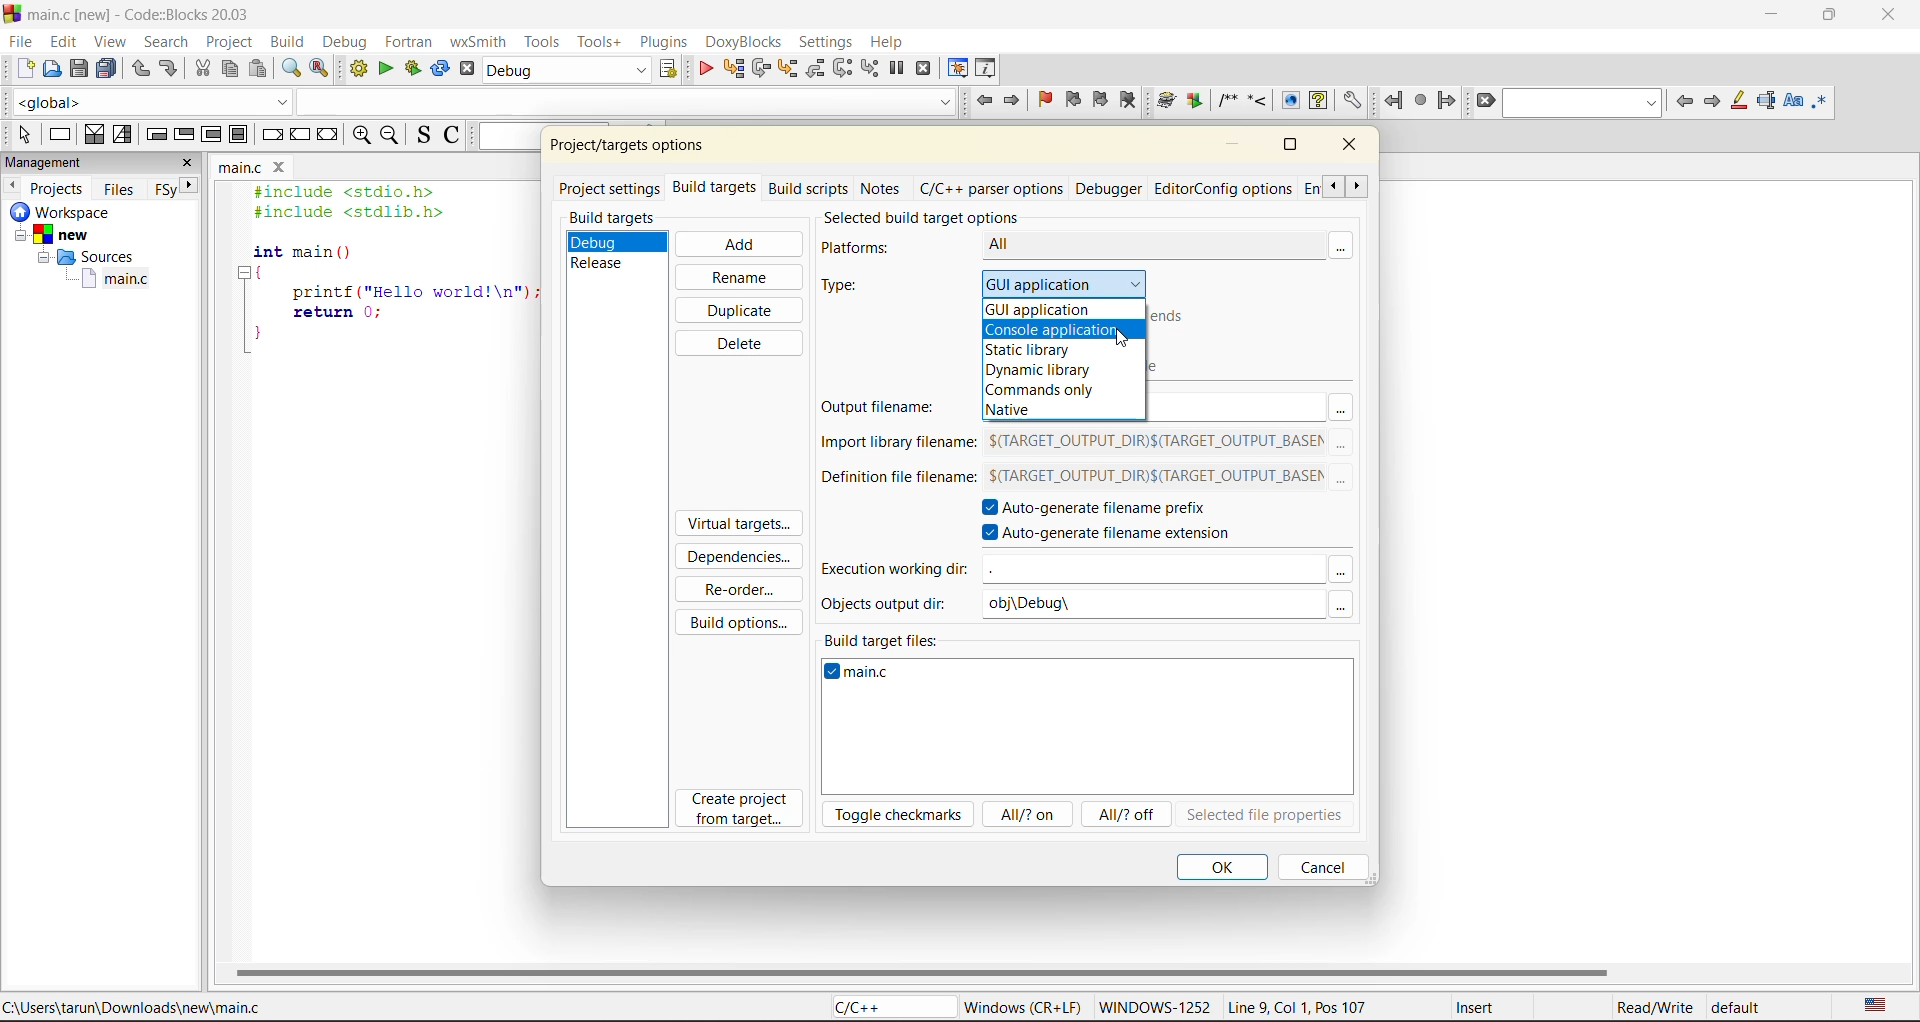 The image size is (1920, 1022). What do you see at coordinates (894, 571) in the screenshot?
I see `execution working dir` at bounding box center [894, 571].